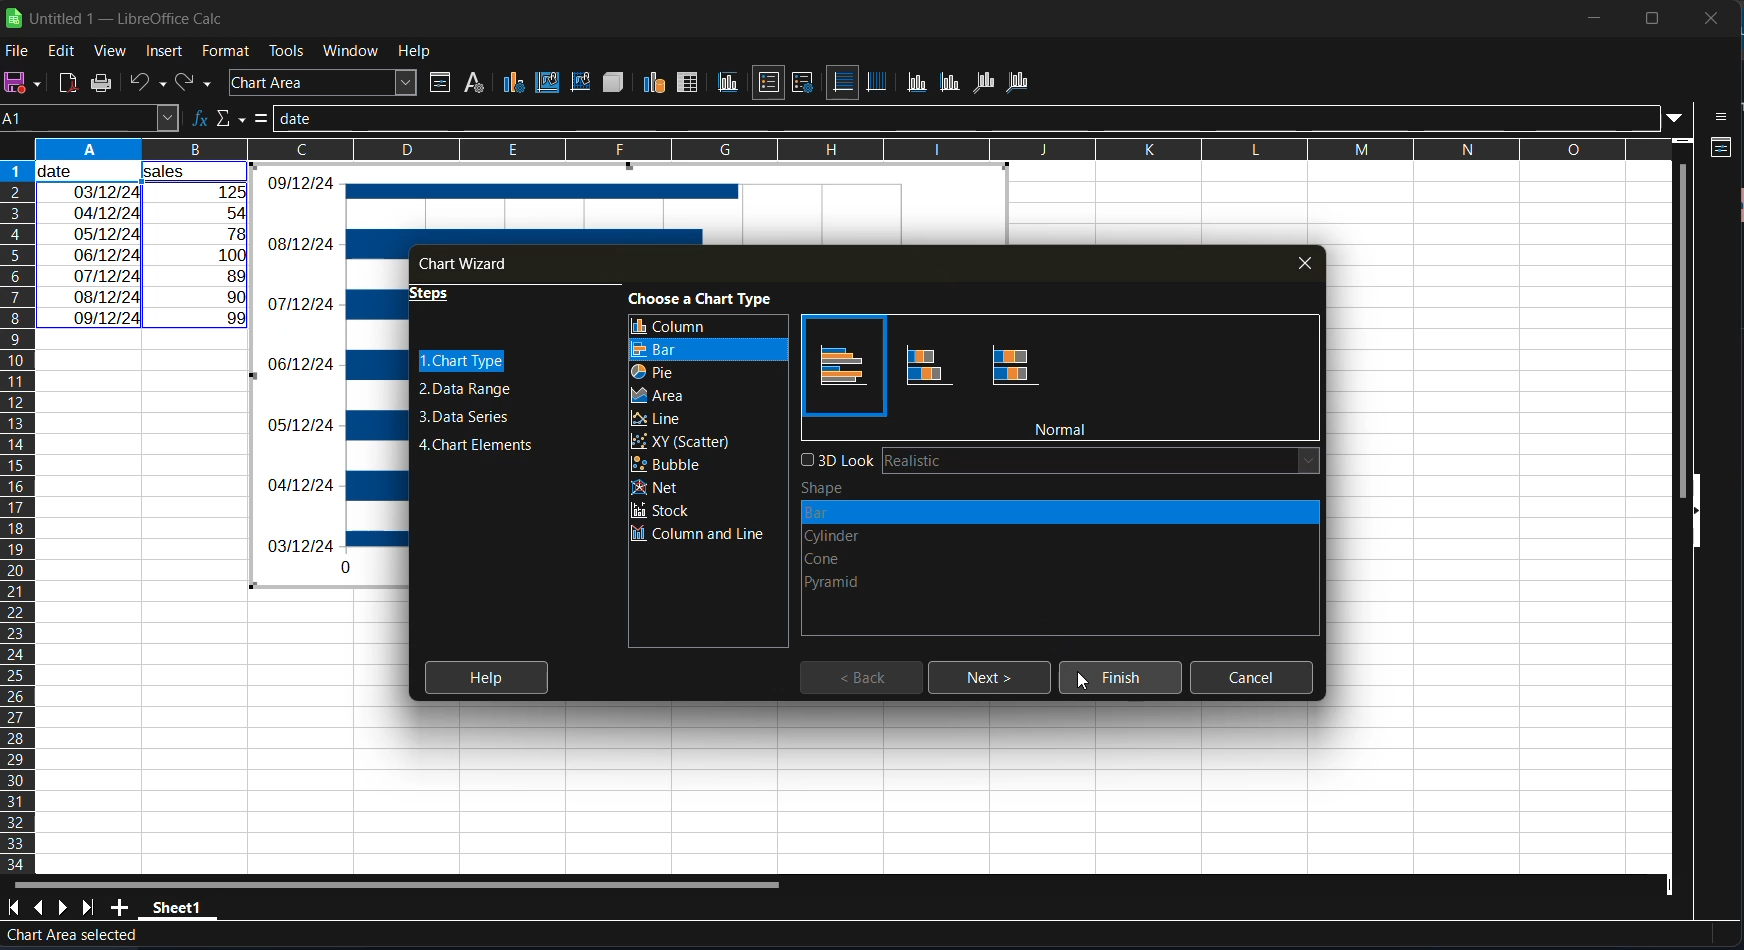 This screenshot has height=950, width=1744. I want to click on x axis, so click(920, 82).